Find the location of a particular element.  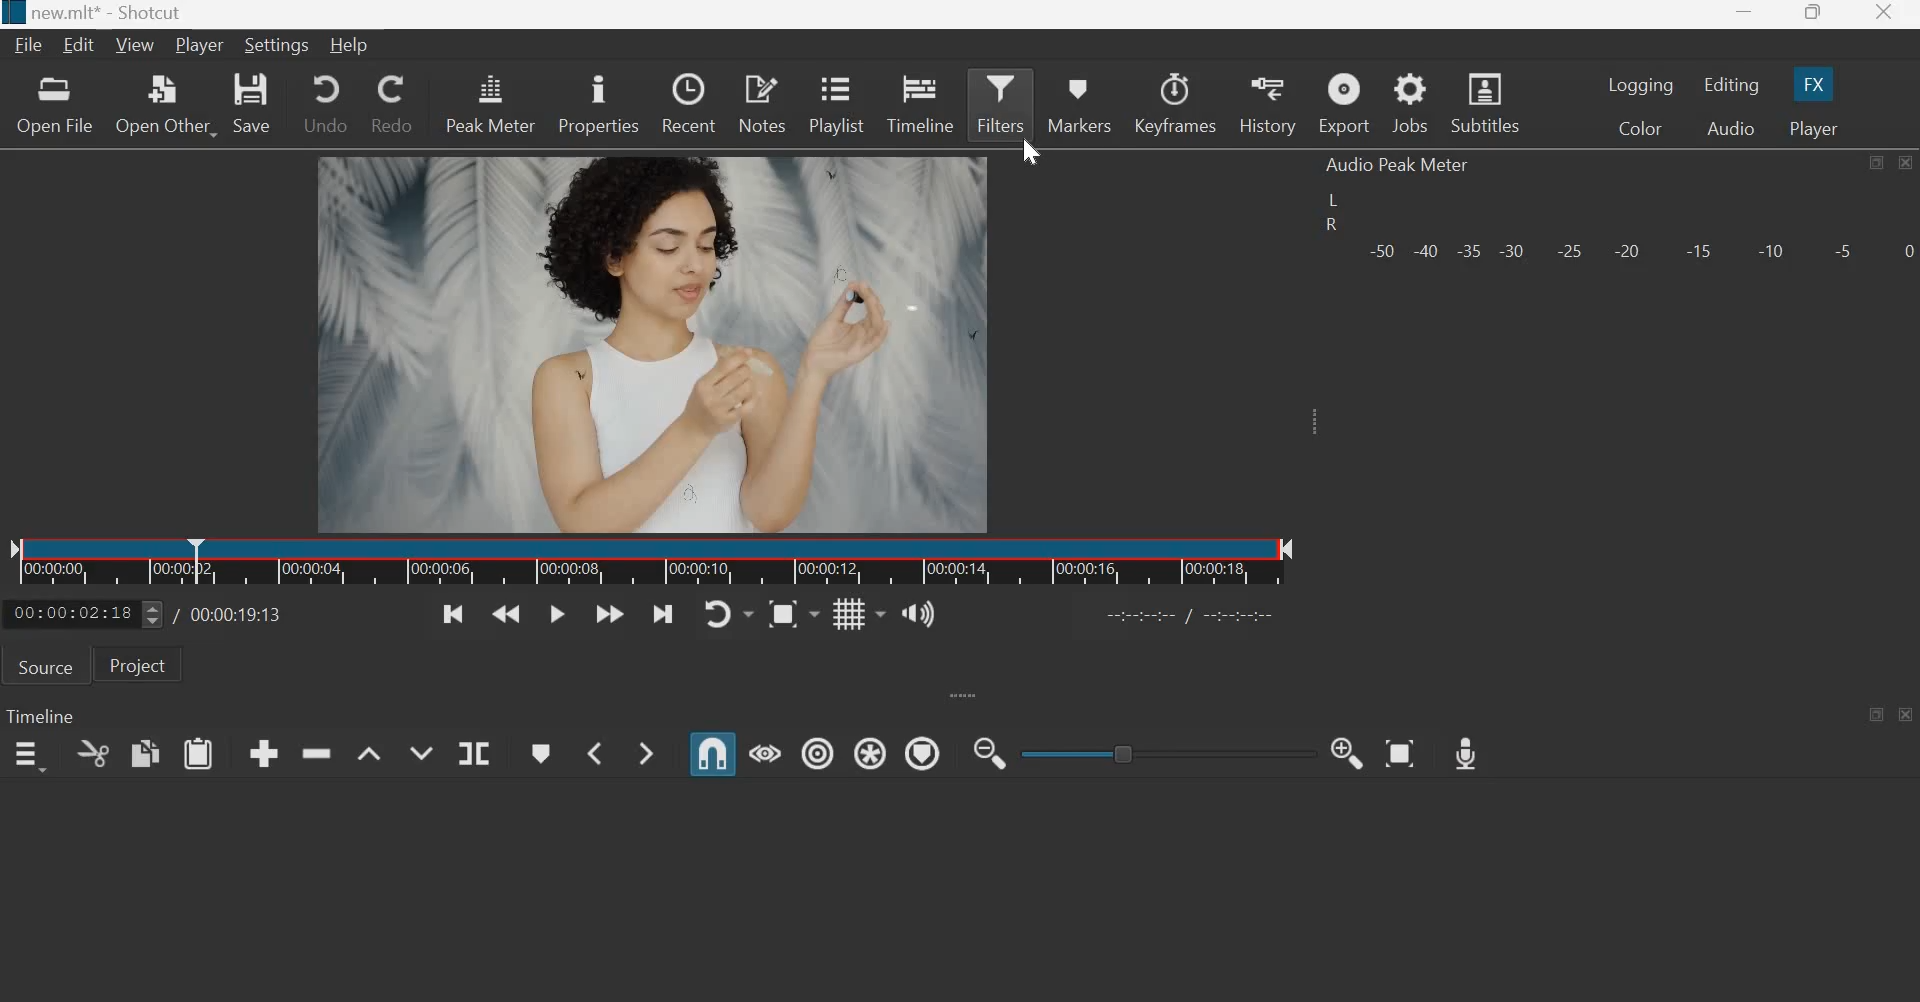

Export is located at coordinates (1344, 103).